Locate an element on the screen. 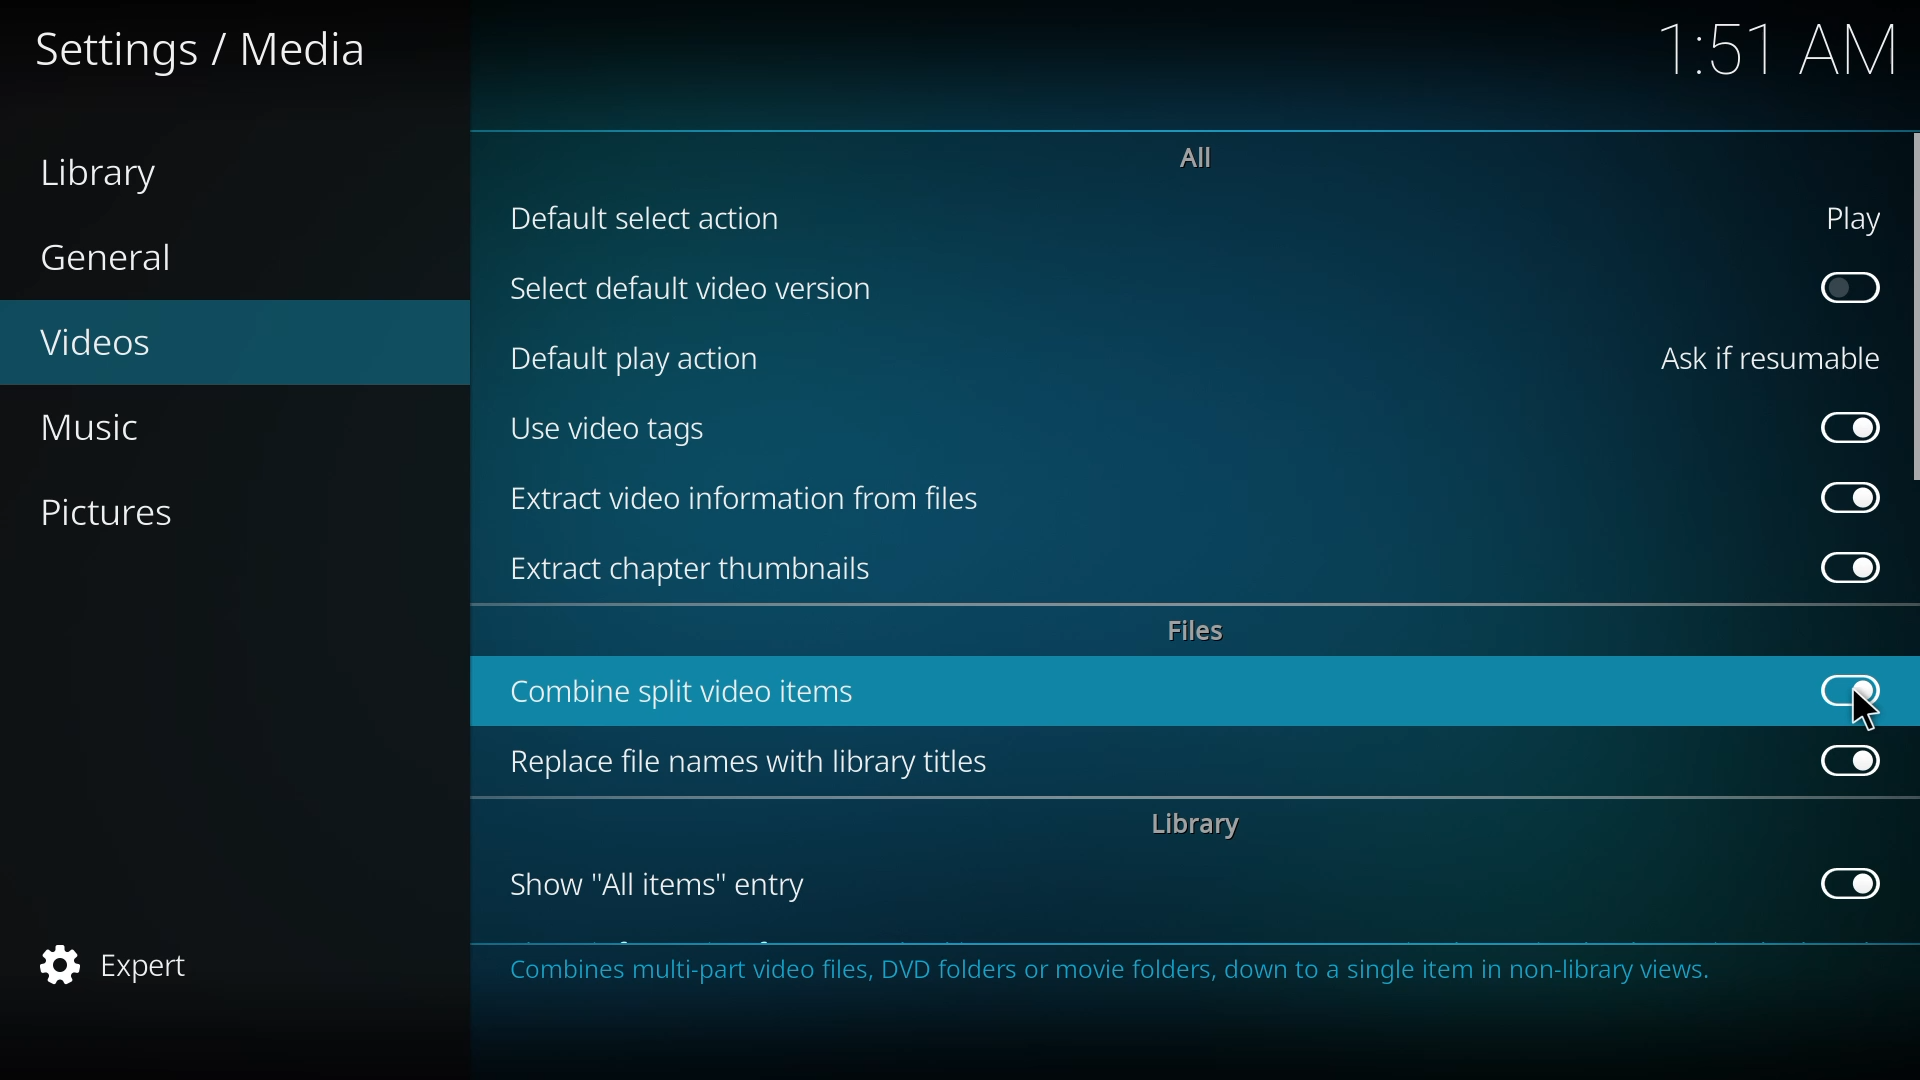 The width and height of the screenshot is (1920, 1080). combine split video items is located at coordinates (694, 690).